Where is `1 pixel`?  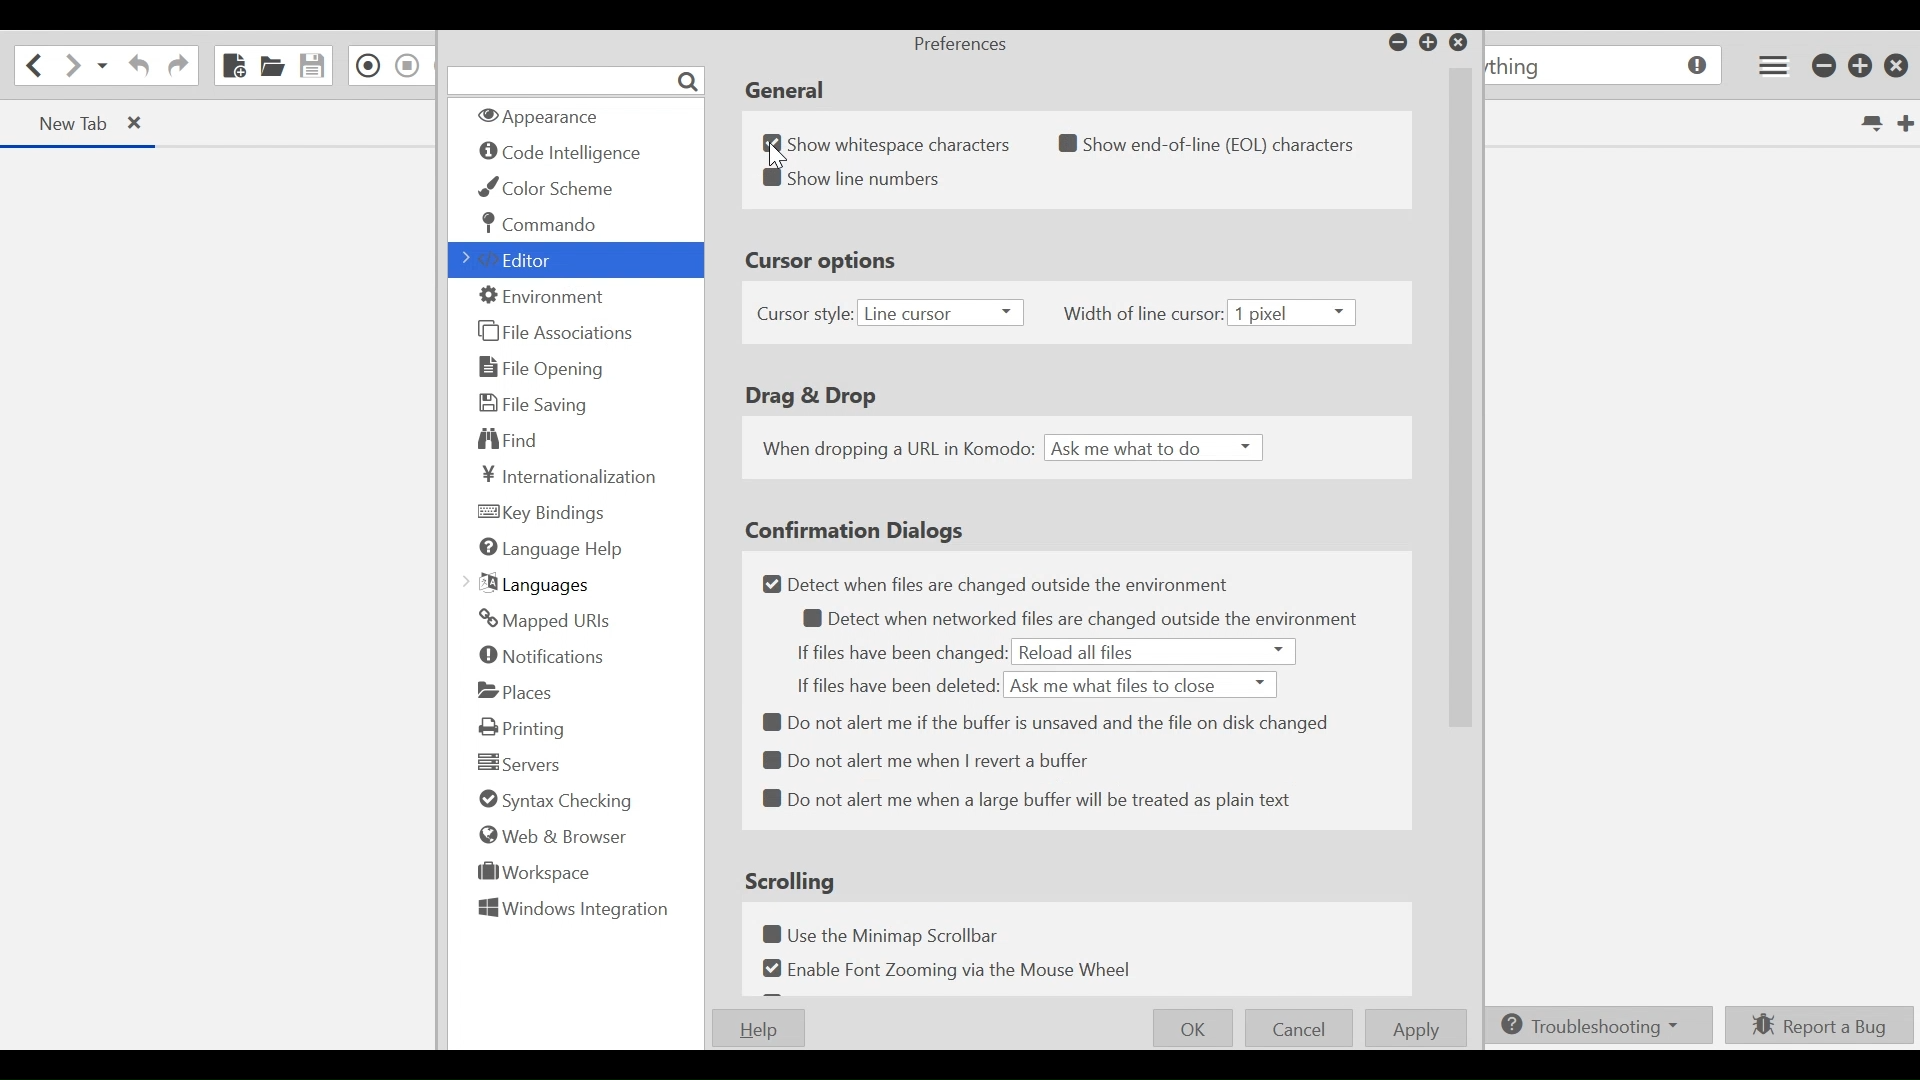
1 pixel is located at coordinates (1297, 312).